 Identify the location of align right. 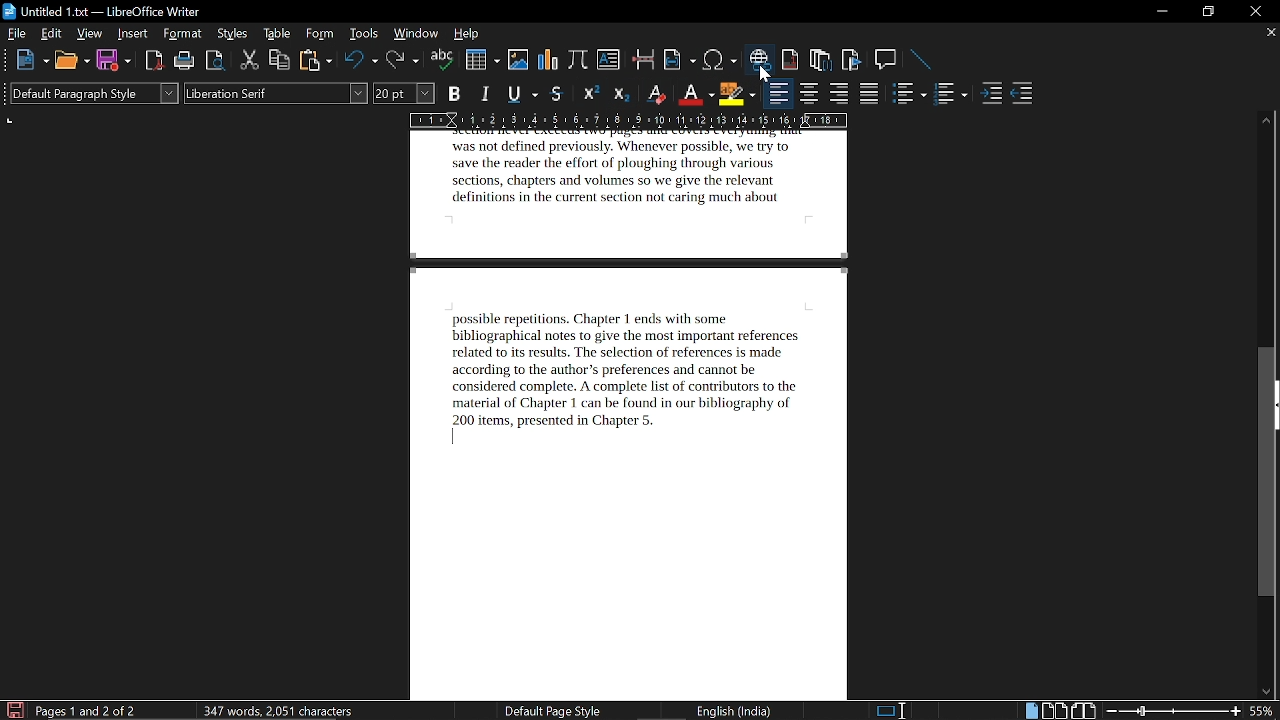
(839, 95).